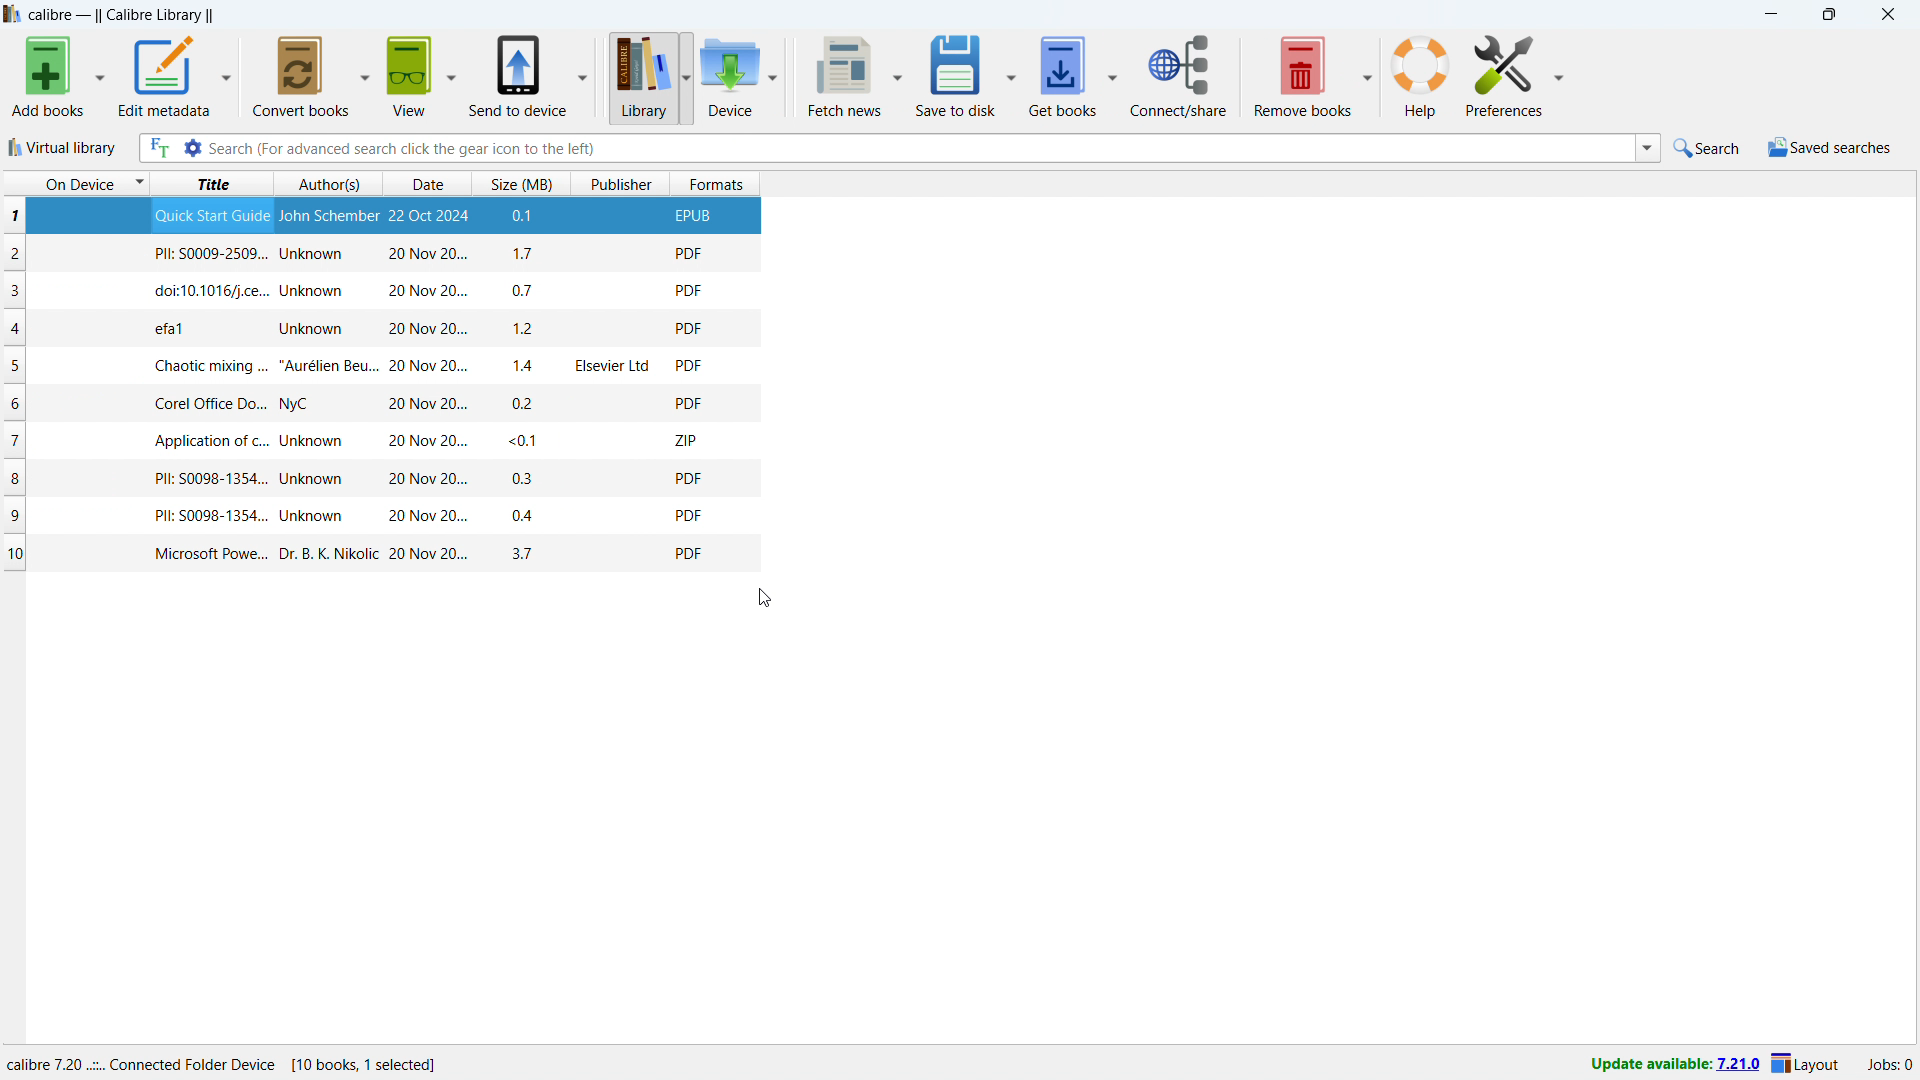 This screenshot has height=1080, width=1920. What do you see at coordinates (620, 184) in the screenshot?
I see `sort by publisher` at bounding box center [620, 184].